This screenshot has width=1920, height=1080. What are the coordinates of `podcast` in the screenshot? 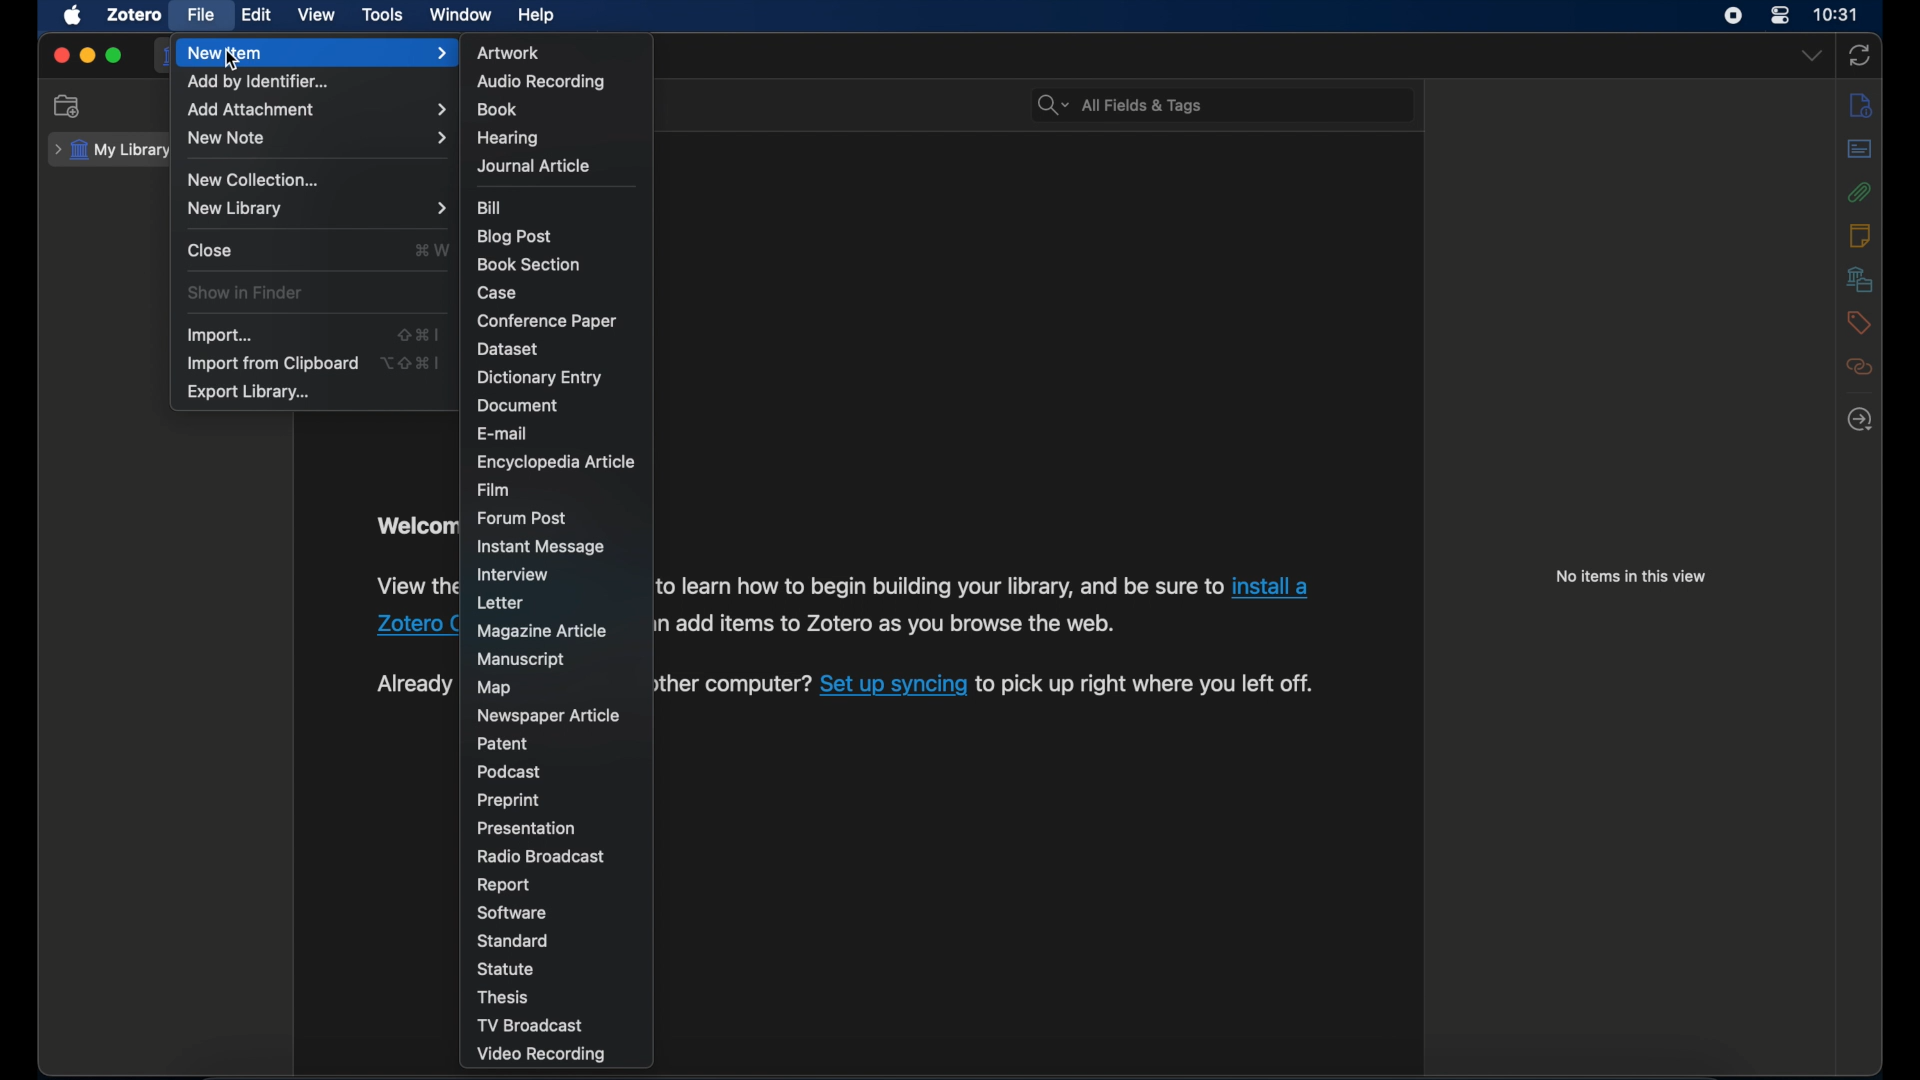 It's located at (509, 772).